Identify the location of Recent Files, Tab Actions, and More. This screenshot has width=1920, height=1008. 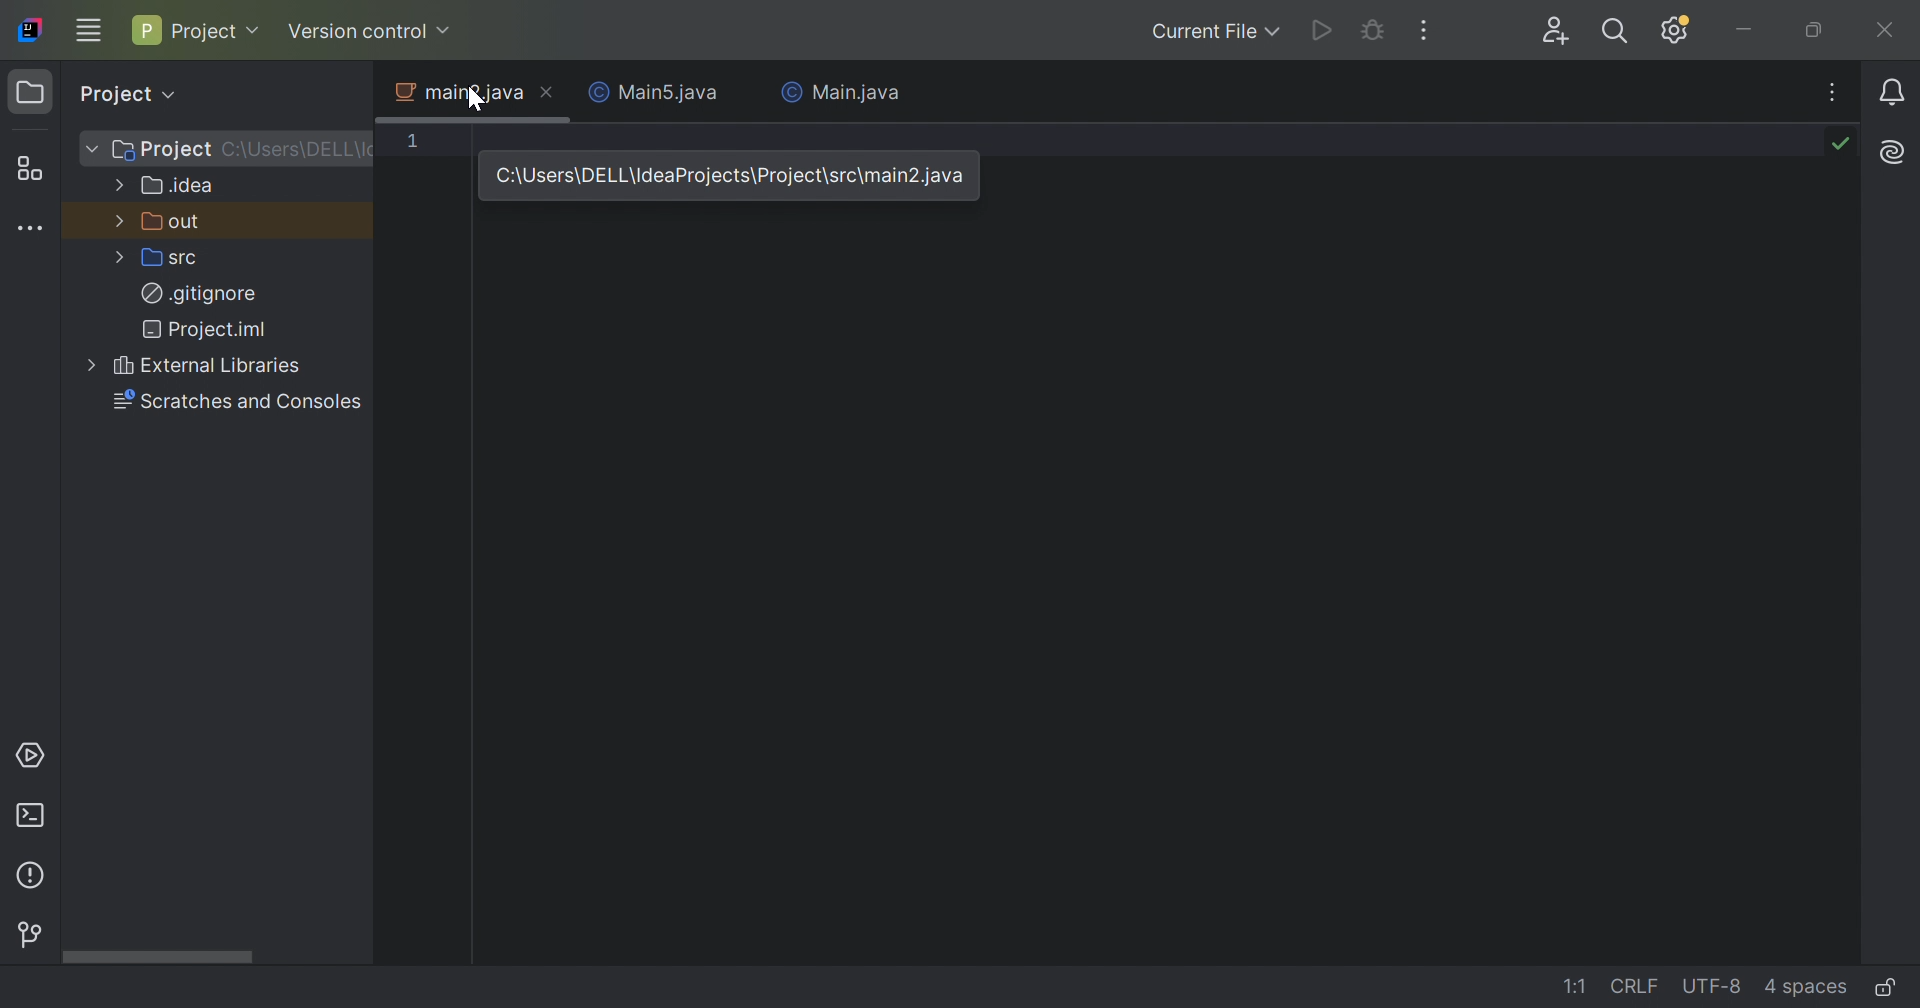
(1833, 90).